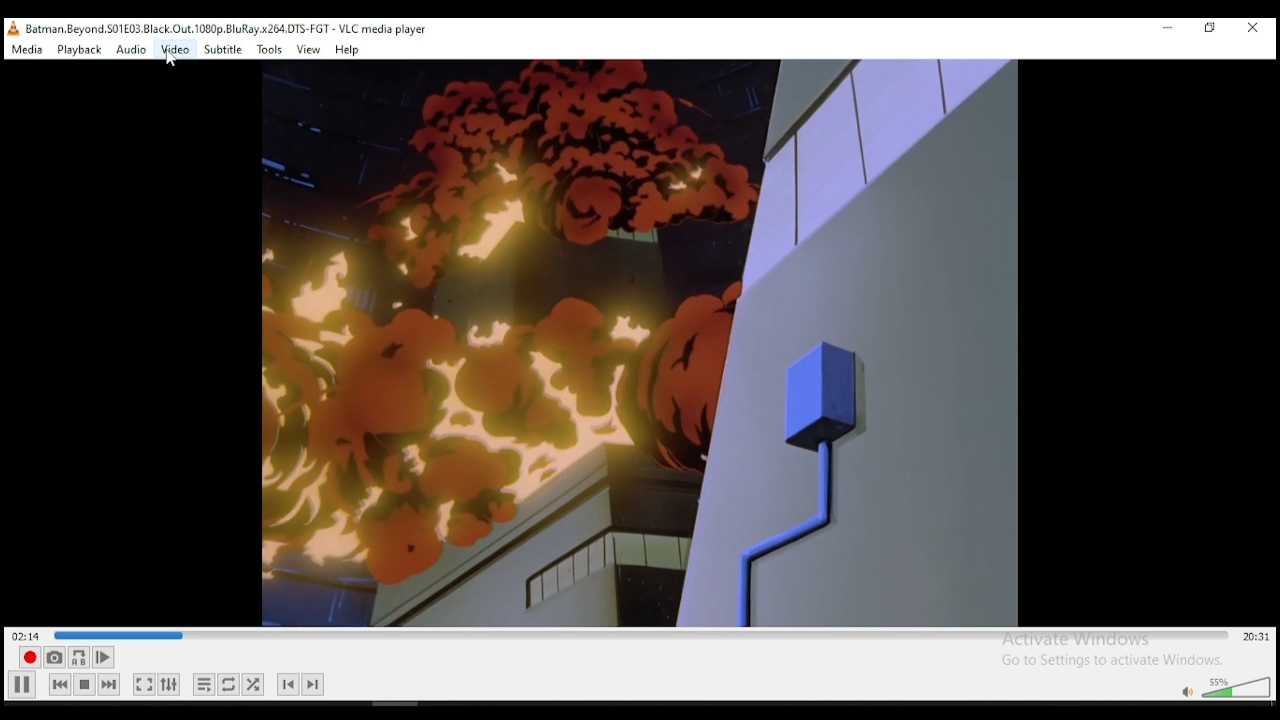  I want to click on view, so click(306, 49).